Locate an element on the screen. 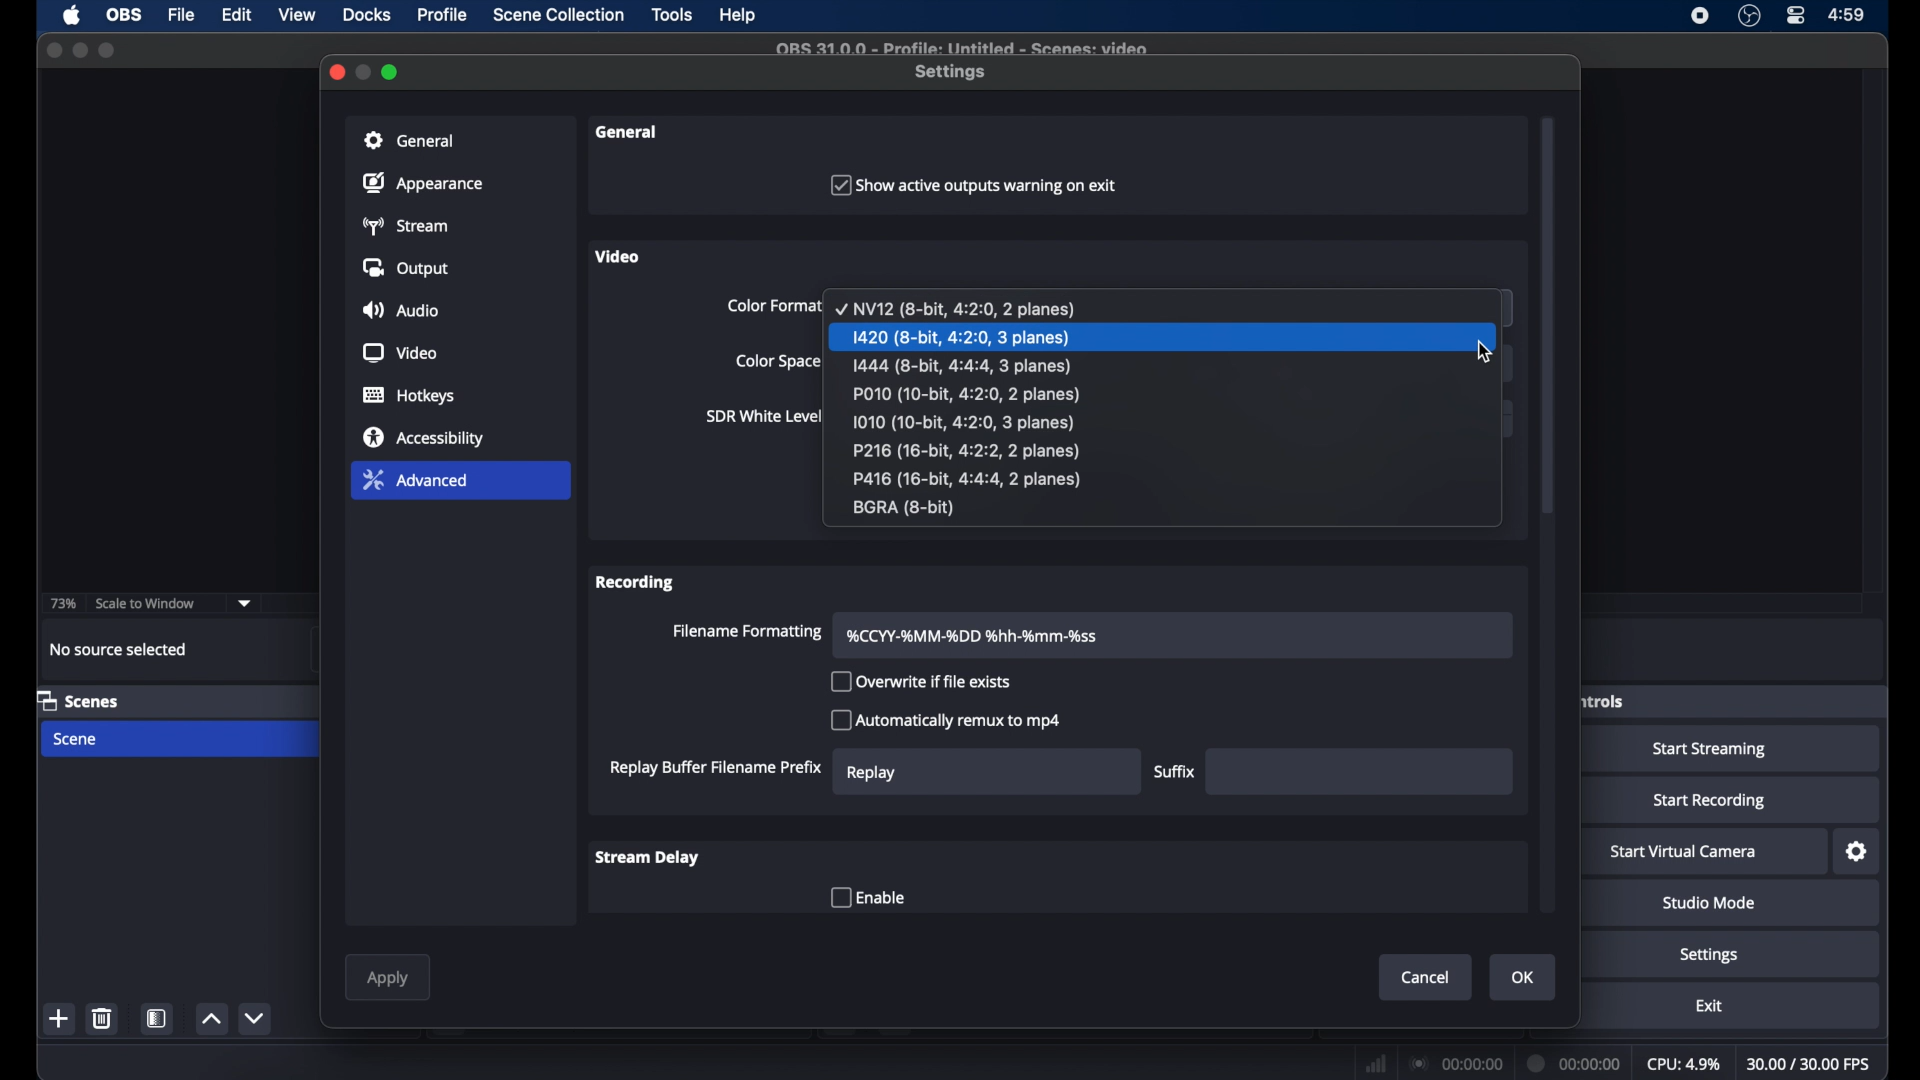  obscure label is located at coordinates (1604, 701).